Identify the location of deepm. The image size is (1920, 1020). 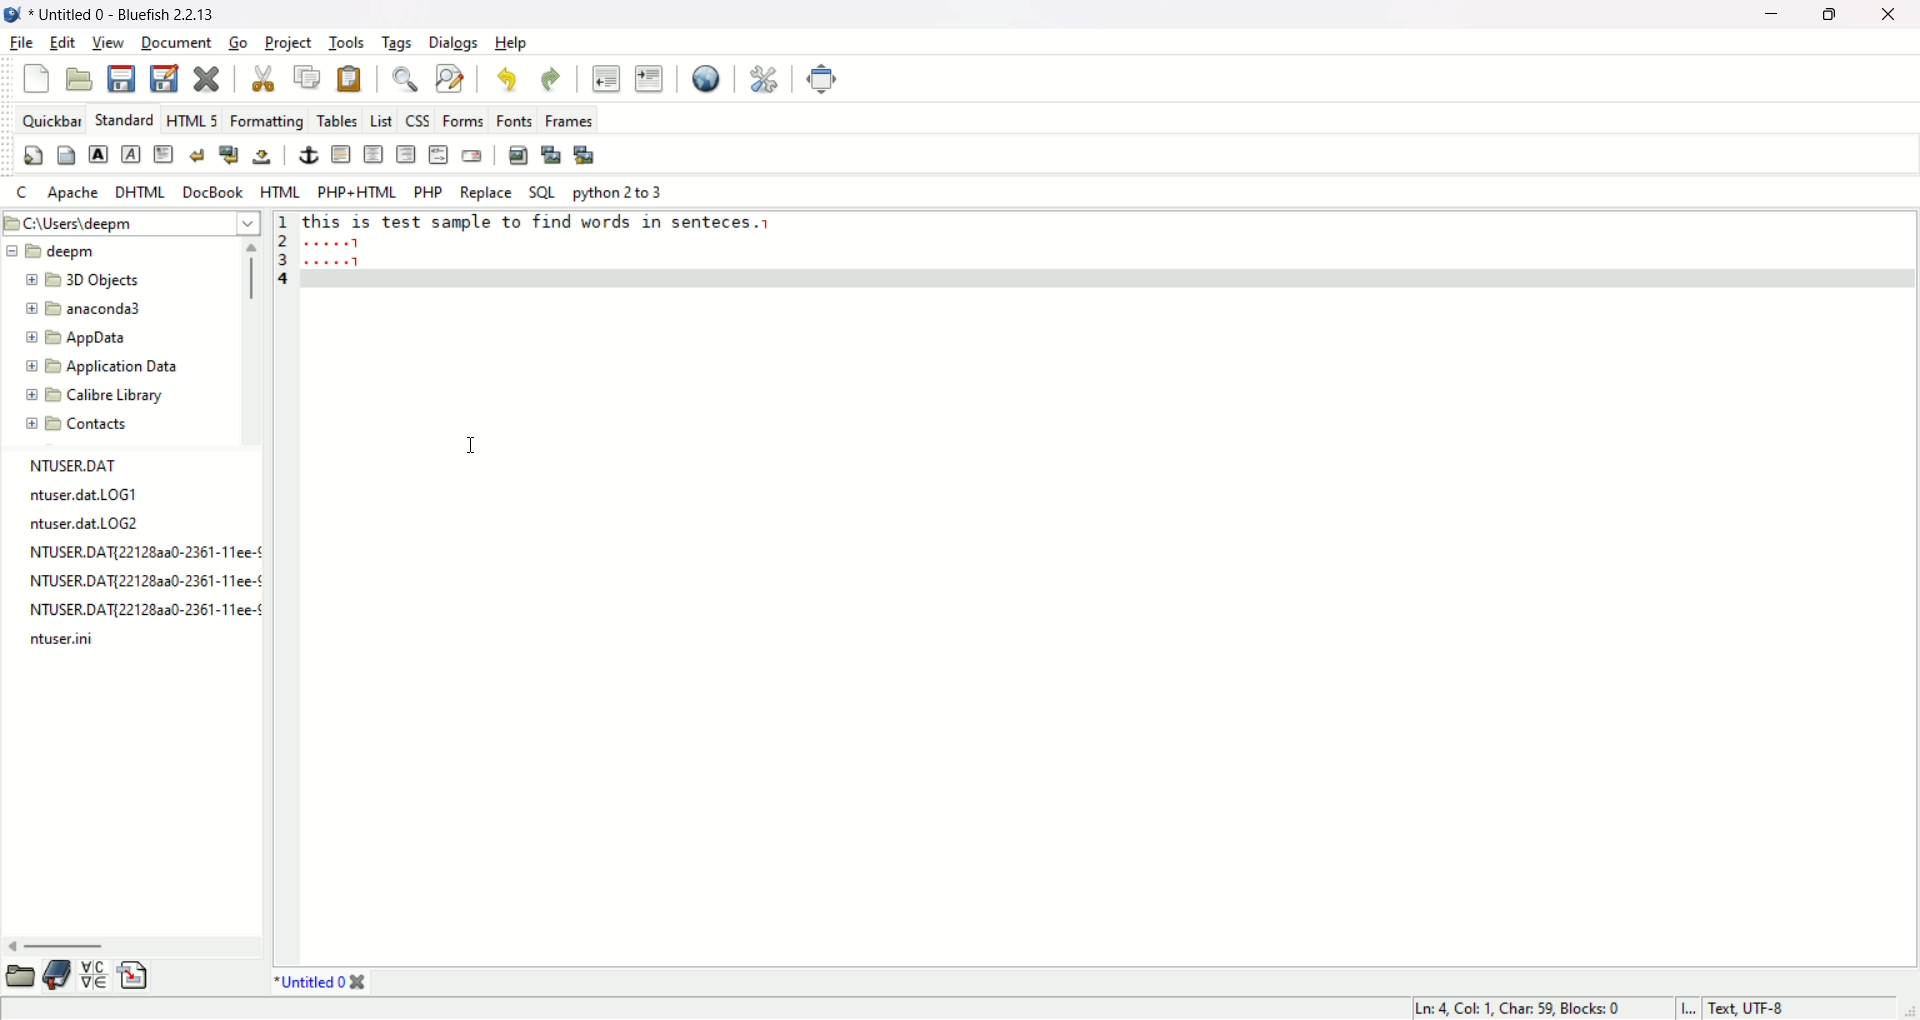
(122, 252).